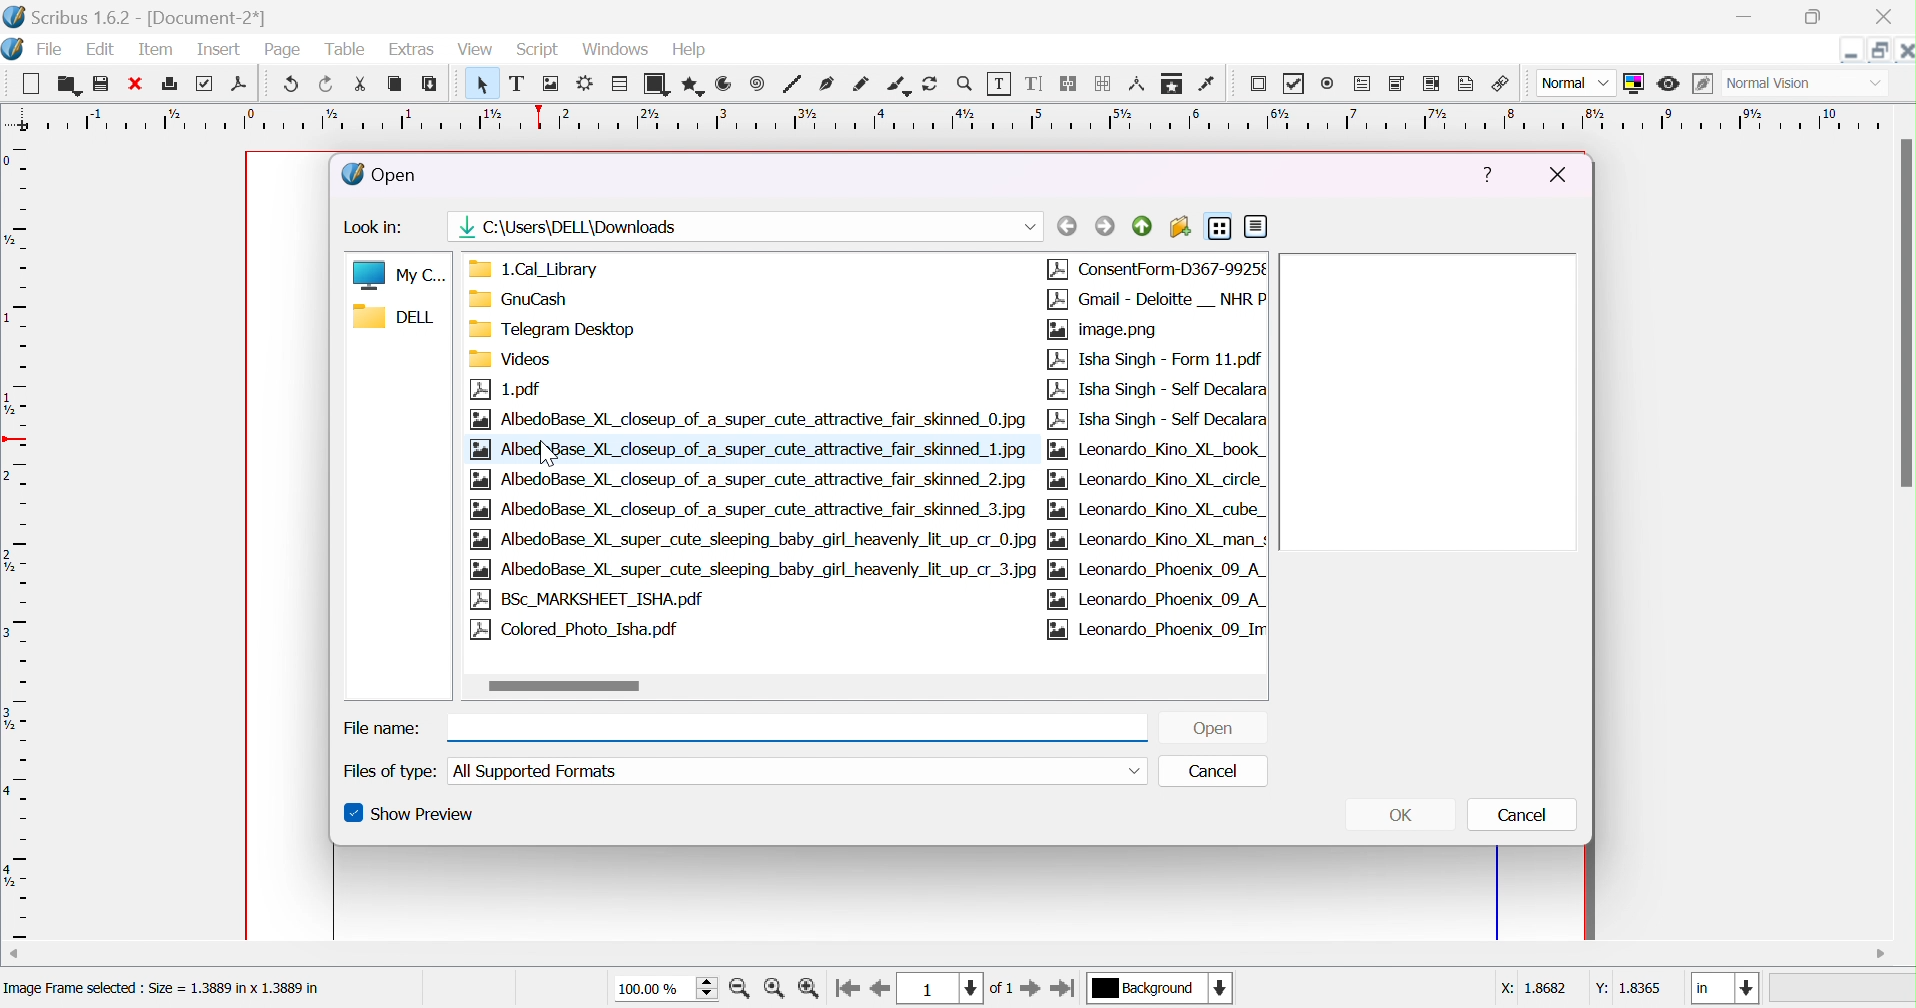 This screenshot has height=1008, width=1916. Describe the element at coordinates (392, 315) in the screenshot. I see `DELL` at that location.